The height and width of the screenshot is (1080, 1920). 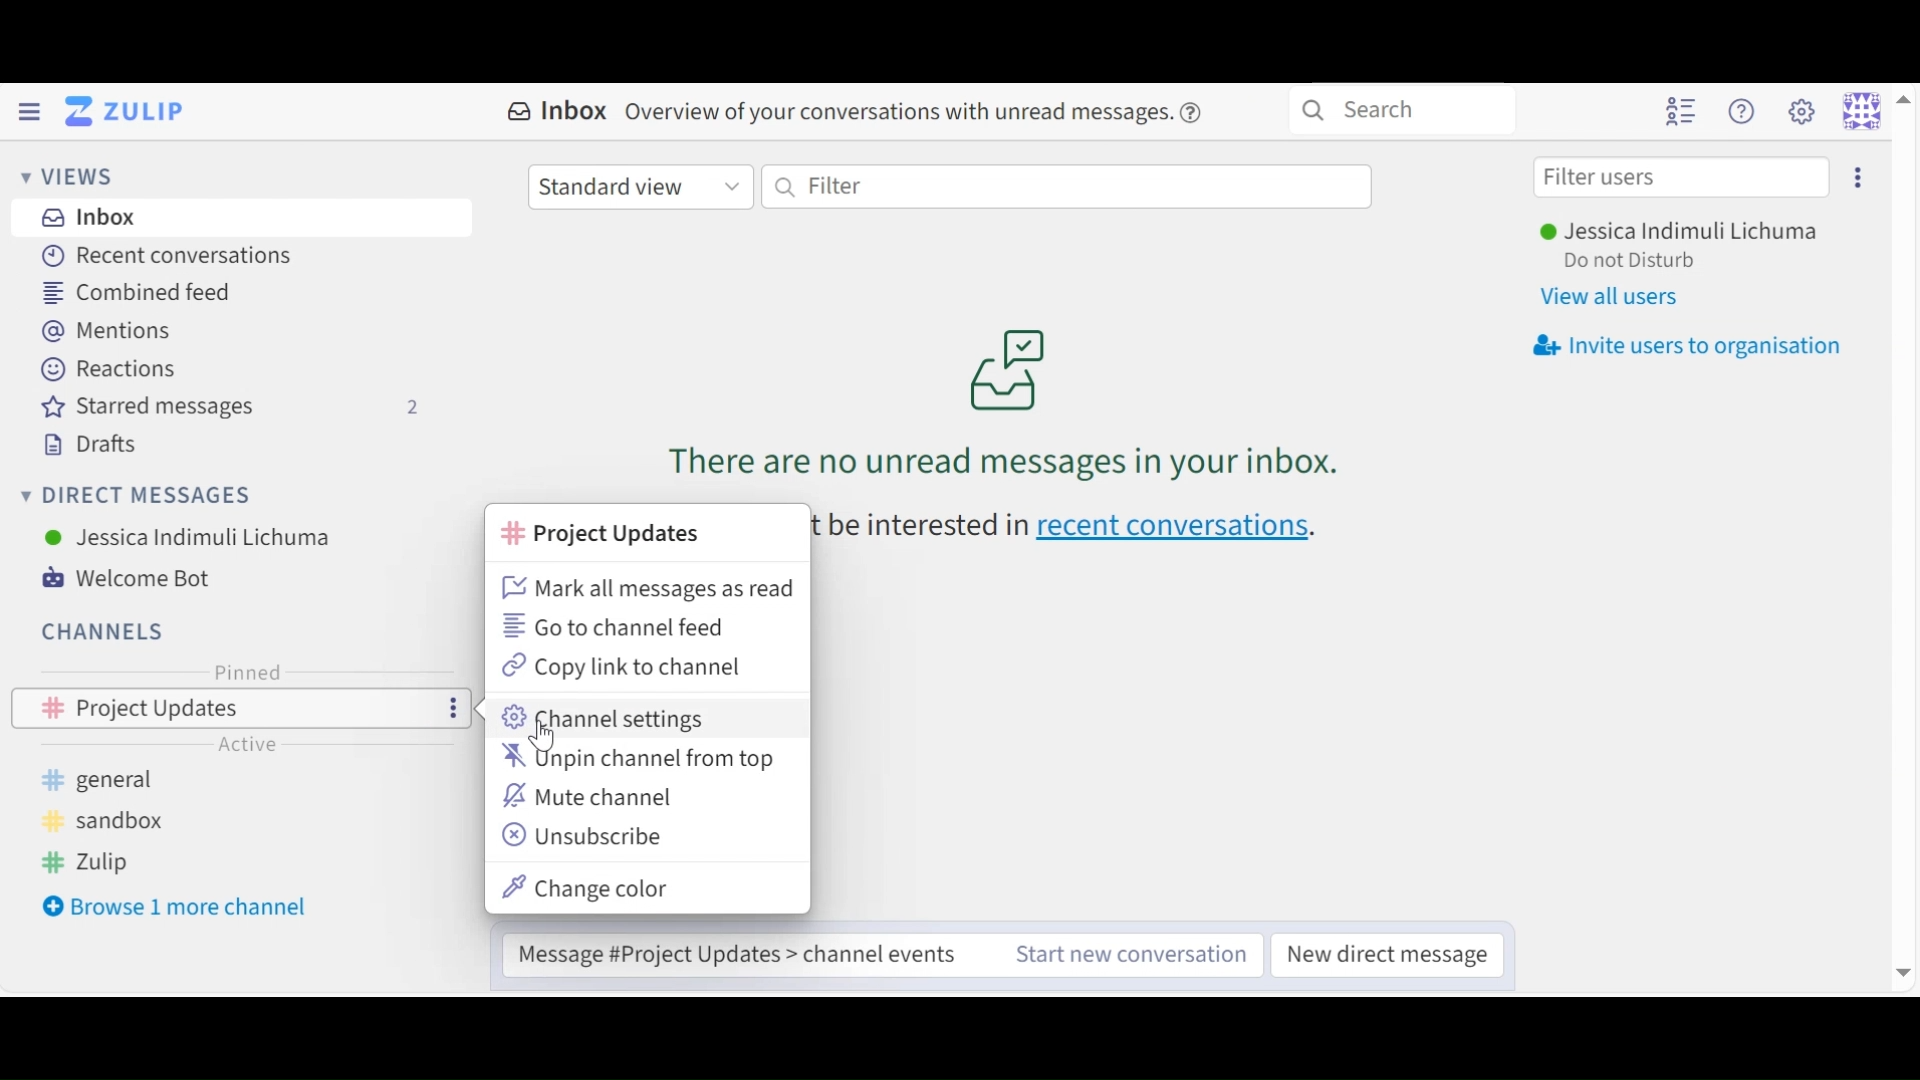 What do you see at coordinates (65, 177) in the screenshot?
I see `Views` at bounding box center [65, 177].